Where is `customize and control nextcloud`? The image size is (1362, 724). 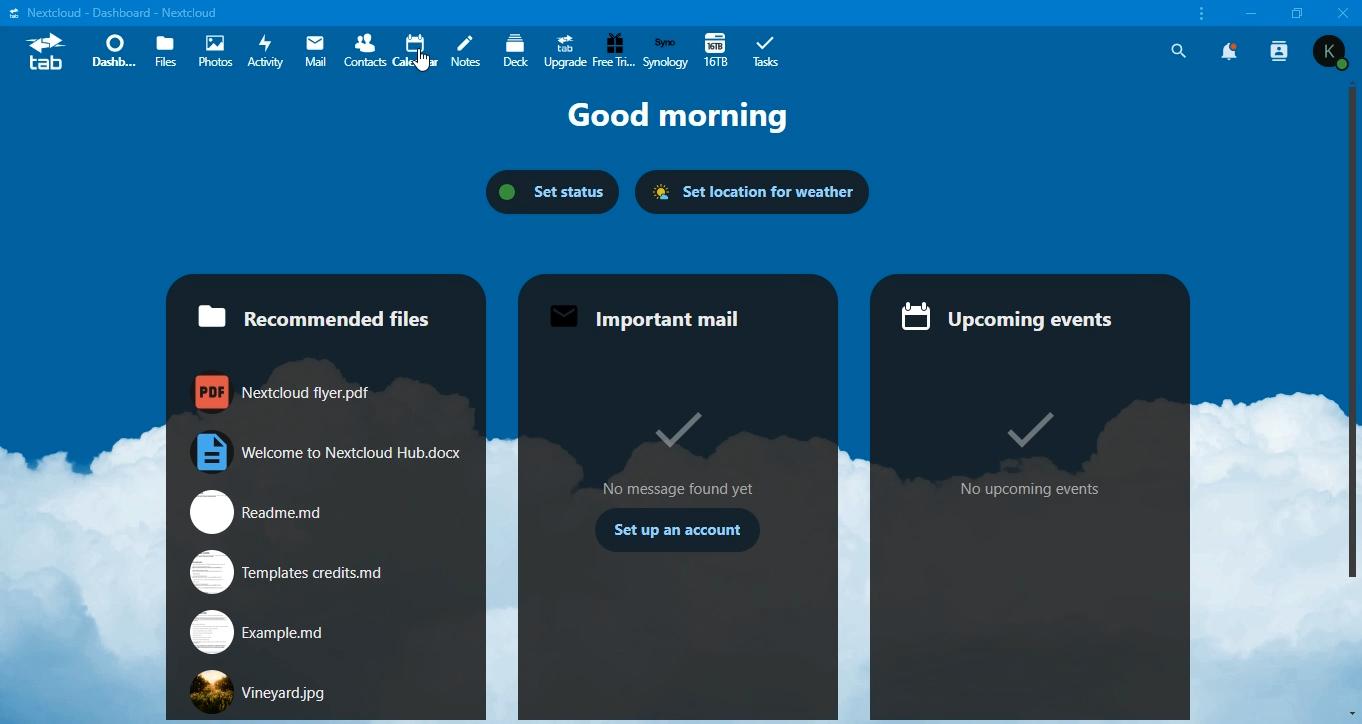
customize and control nextcloud is located at coordinates (1202, 15).